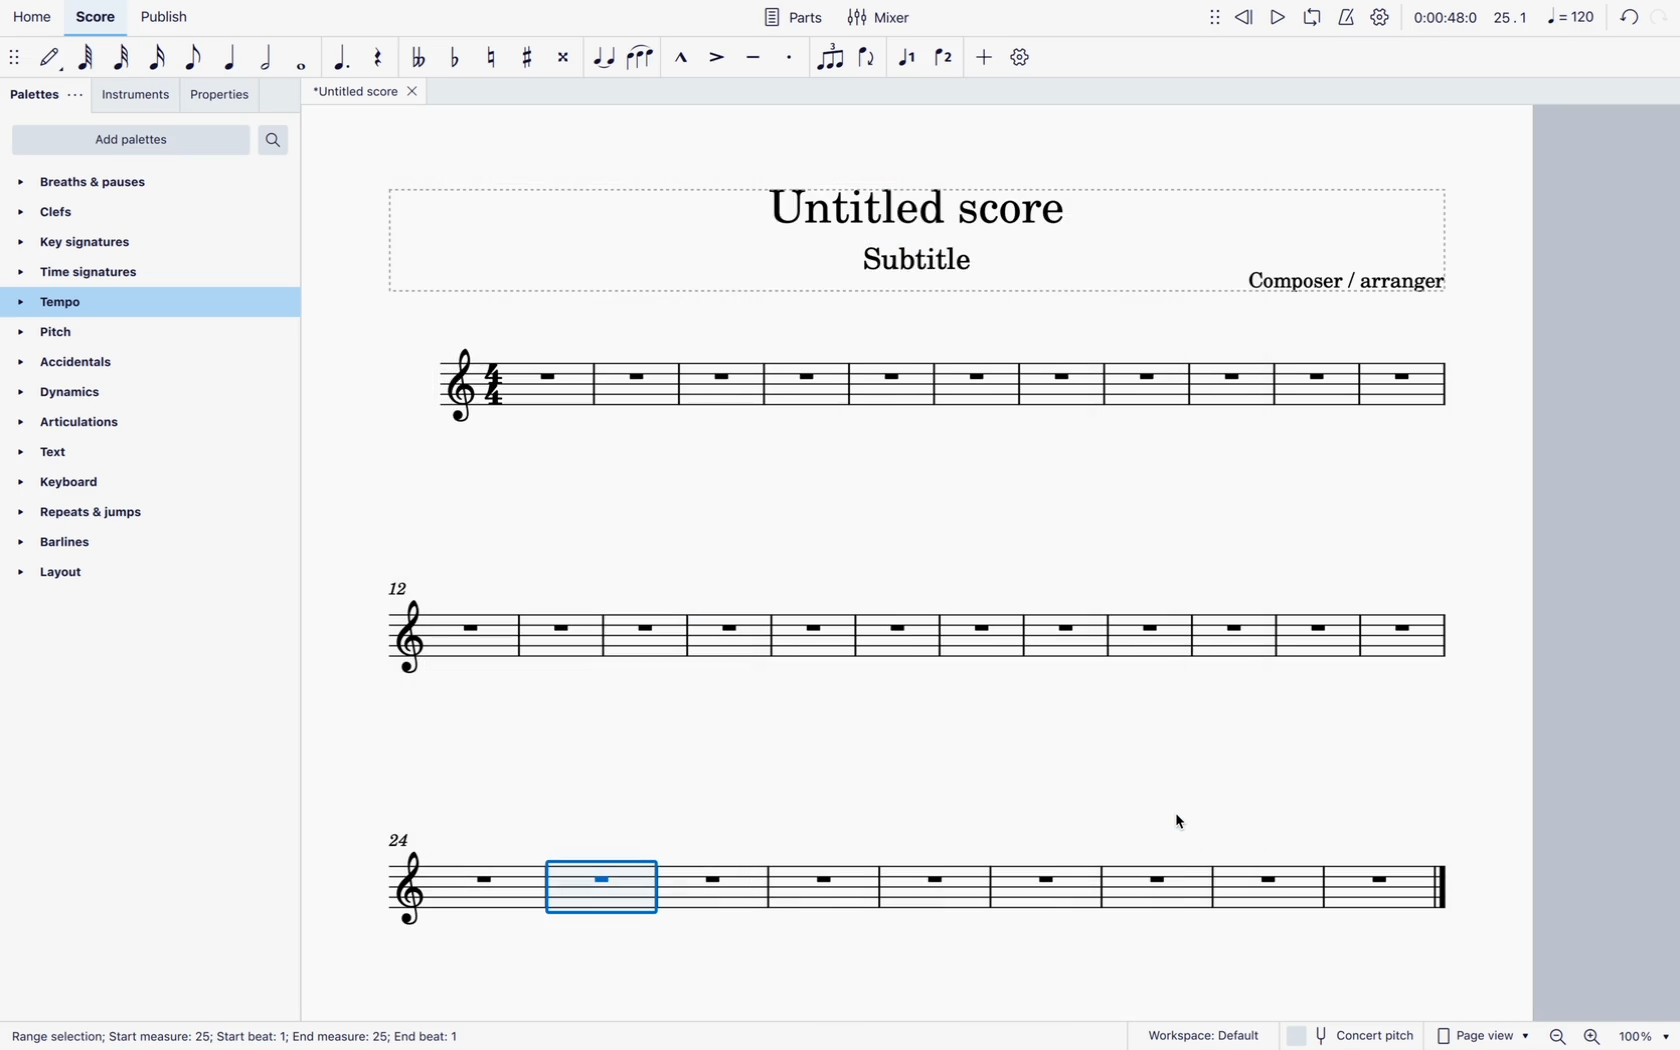 The width and height of the screenshot is (1680, 1050). What do you see at coordinates (454, 58) in the screenshot?
I see `toggle flat` at bounding box center [454, 58].